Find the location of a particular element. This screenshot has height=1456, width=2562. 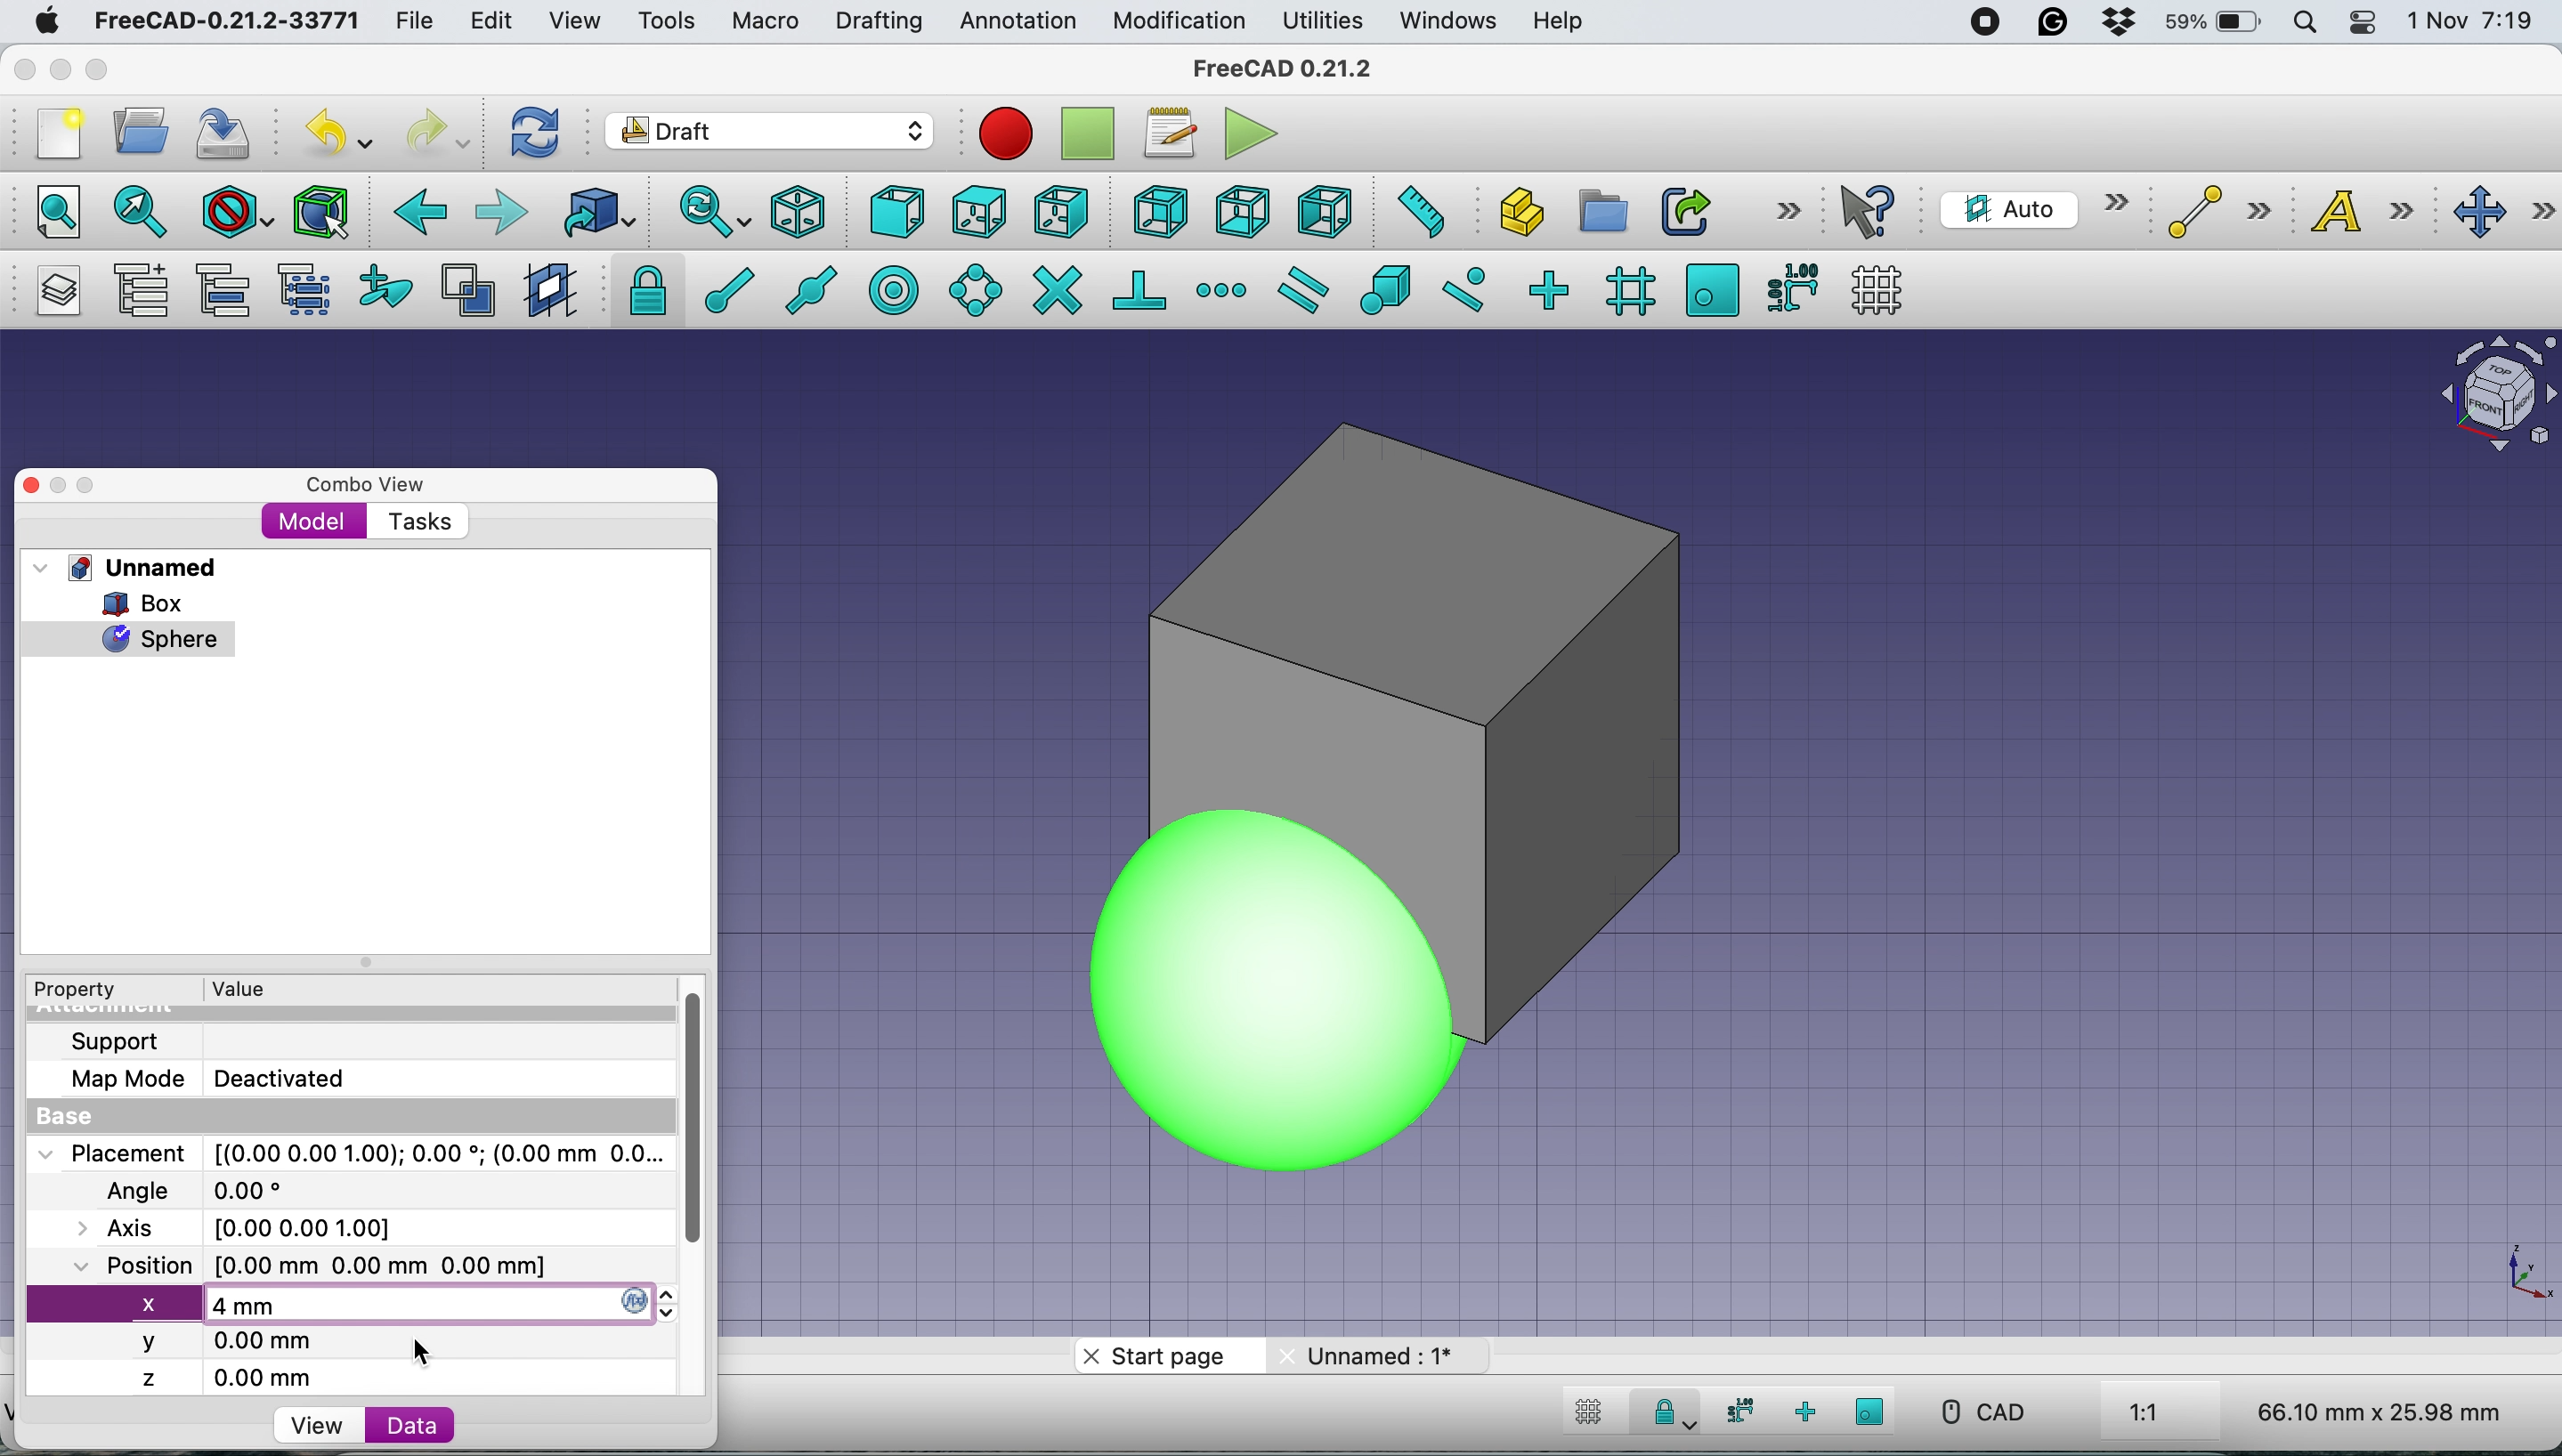

measure distance is located at coordinates (1414, 209).